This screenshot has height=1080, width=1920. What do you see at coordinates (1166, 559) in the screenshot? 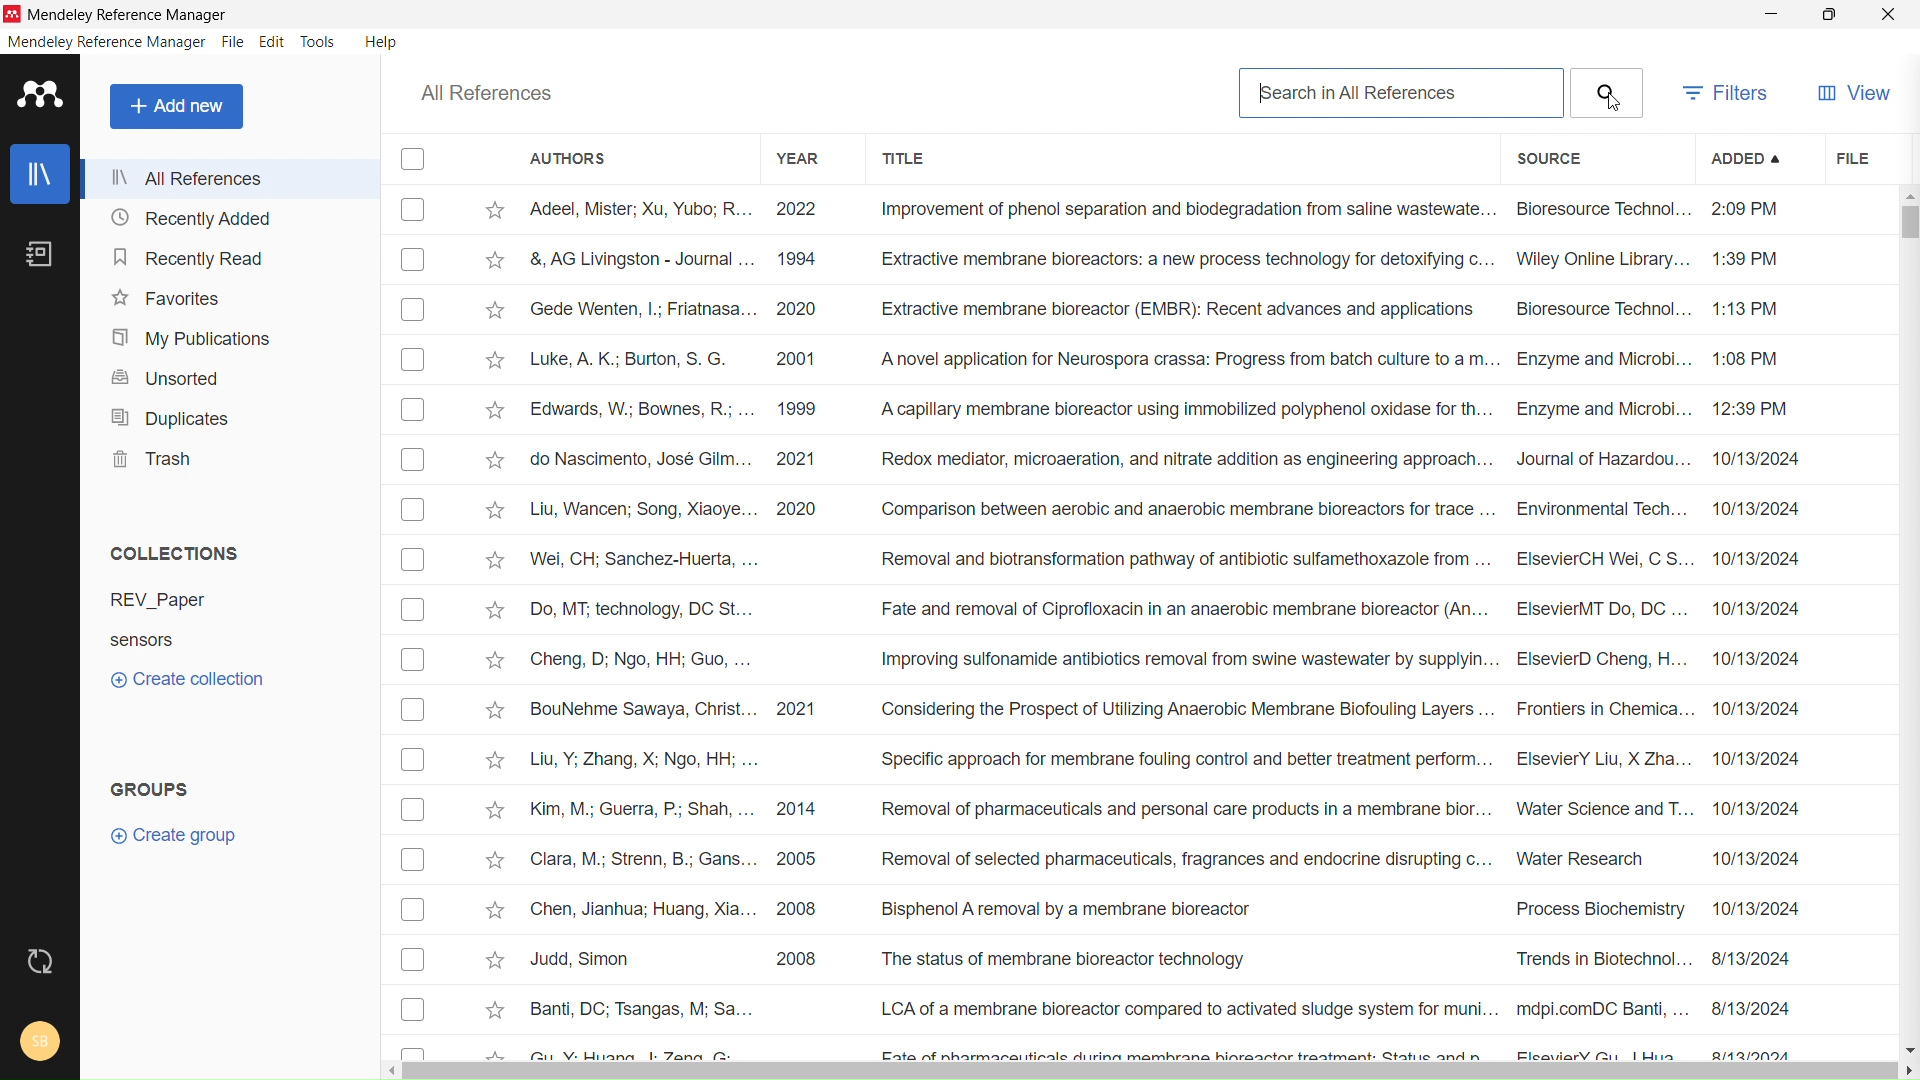
I see `Nei, CH; Sanchez-Huerta, ... Removal and biotransformation pathway of antibiotic sulfamethoxazole from...  ElsevierCH Wei, C S. 10/13/2024` at bounding box center [1166, 559].